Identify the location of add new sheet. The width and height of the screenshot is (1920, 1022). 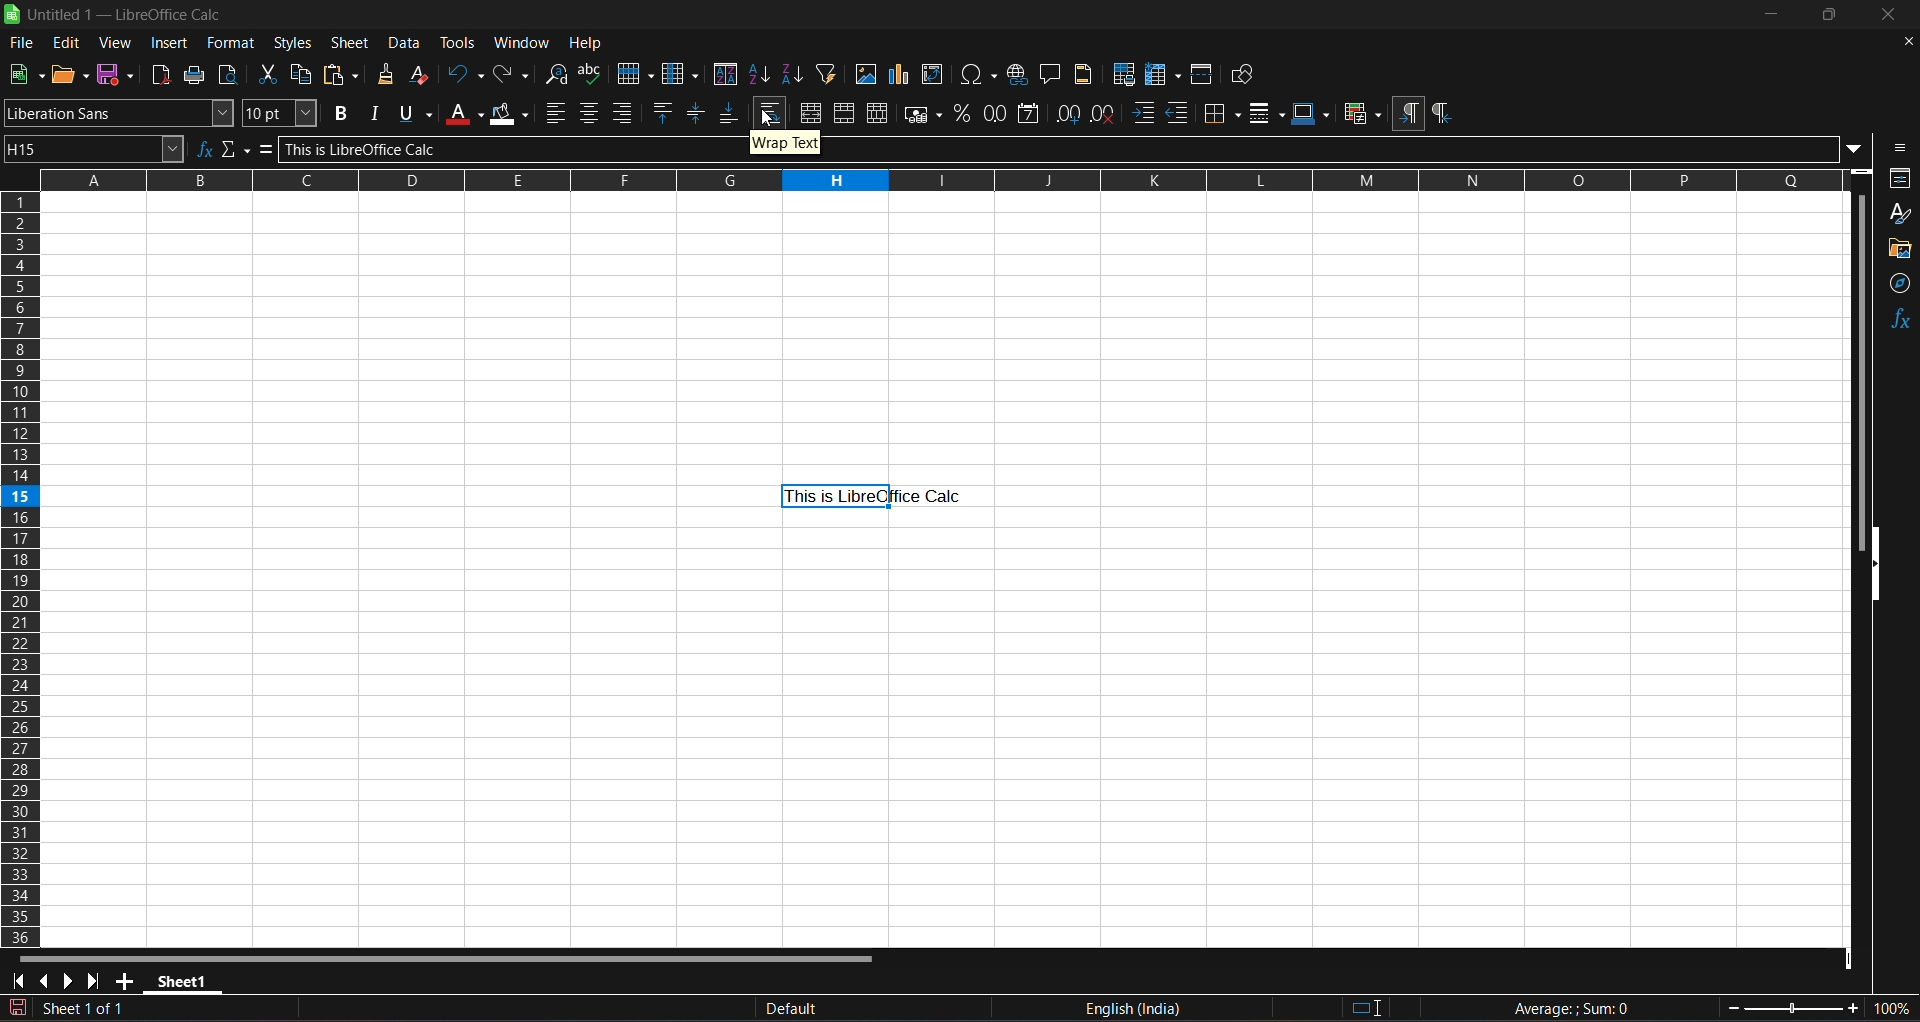
(128, 980).